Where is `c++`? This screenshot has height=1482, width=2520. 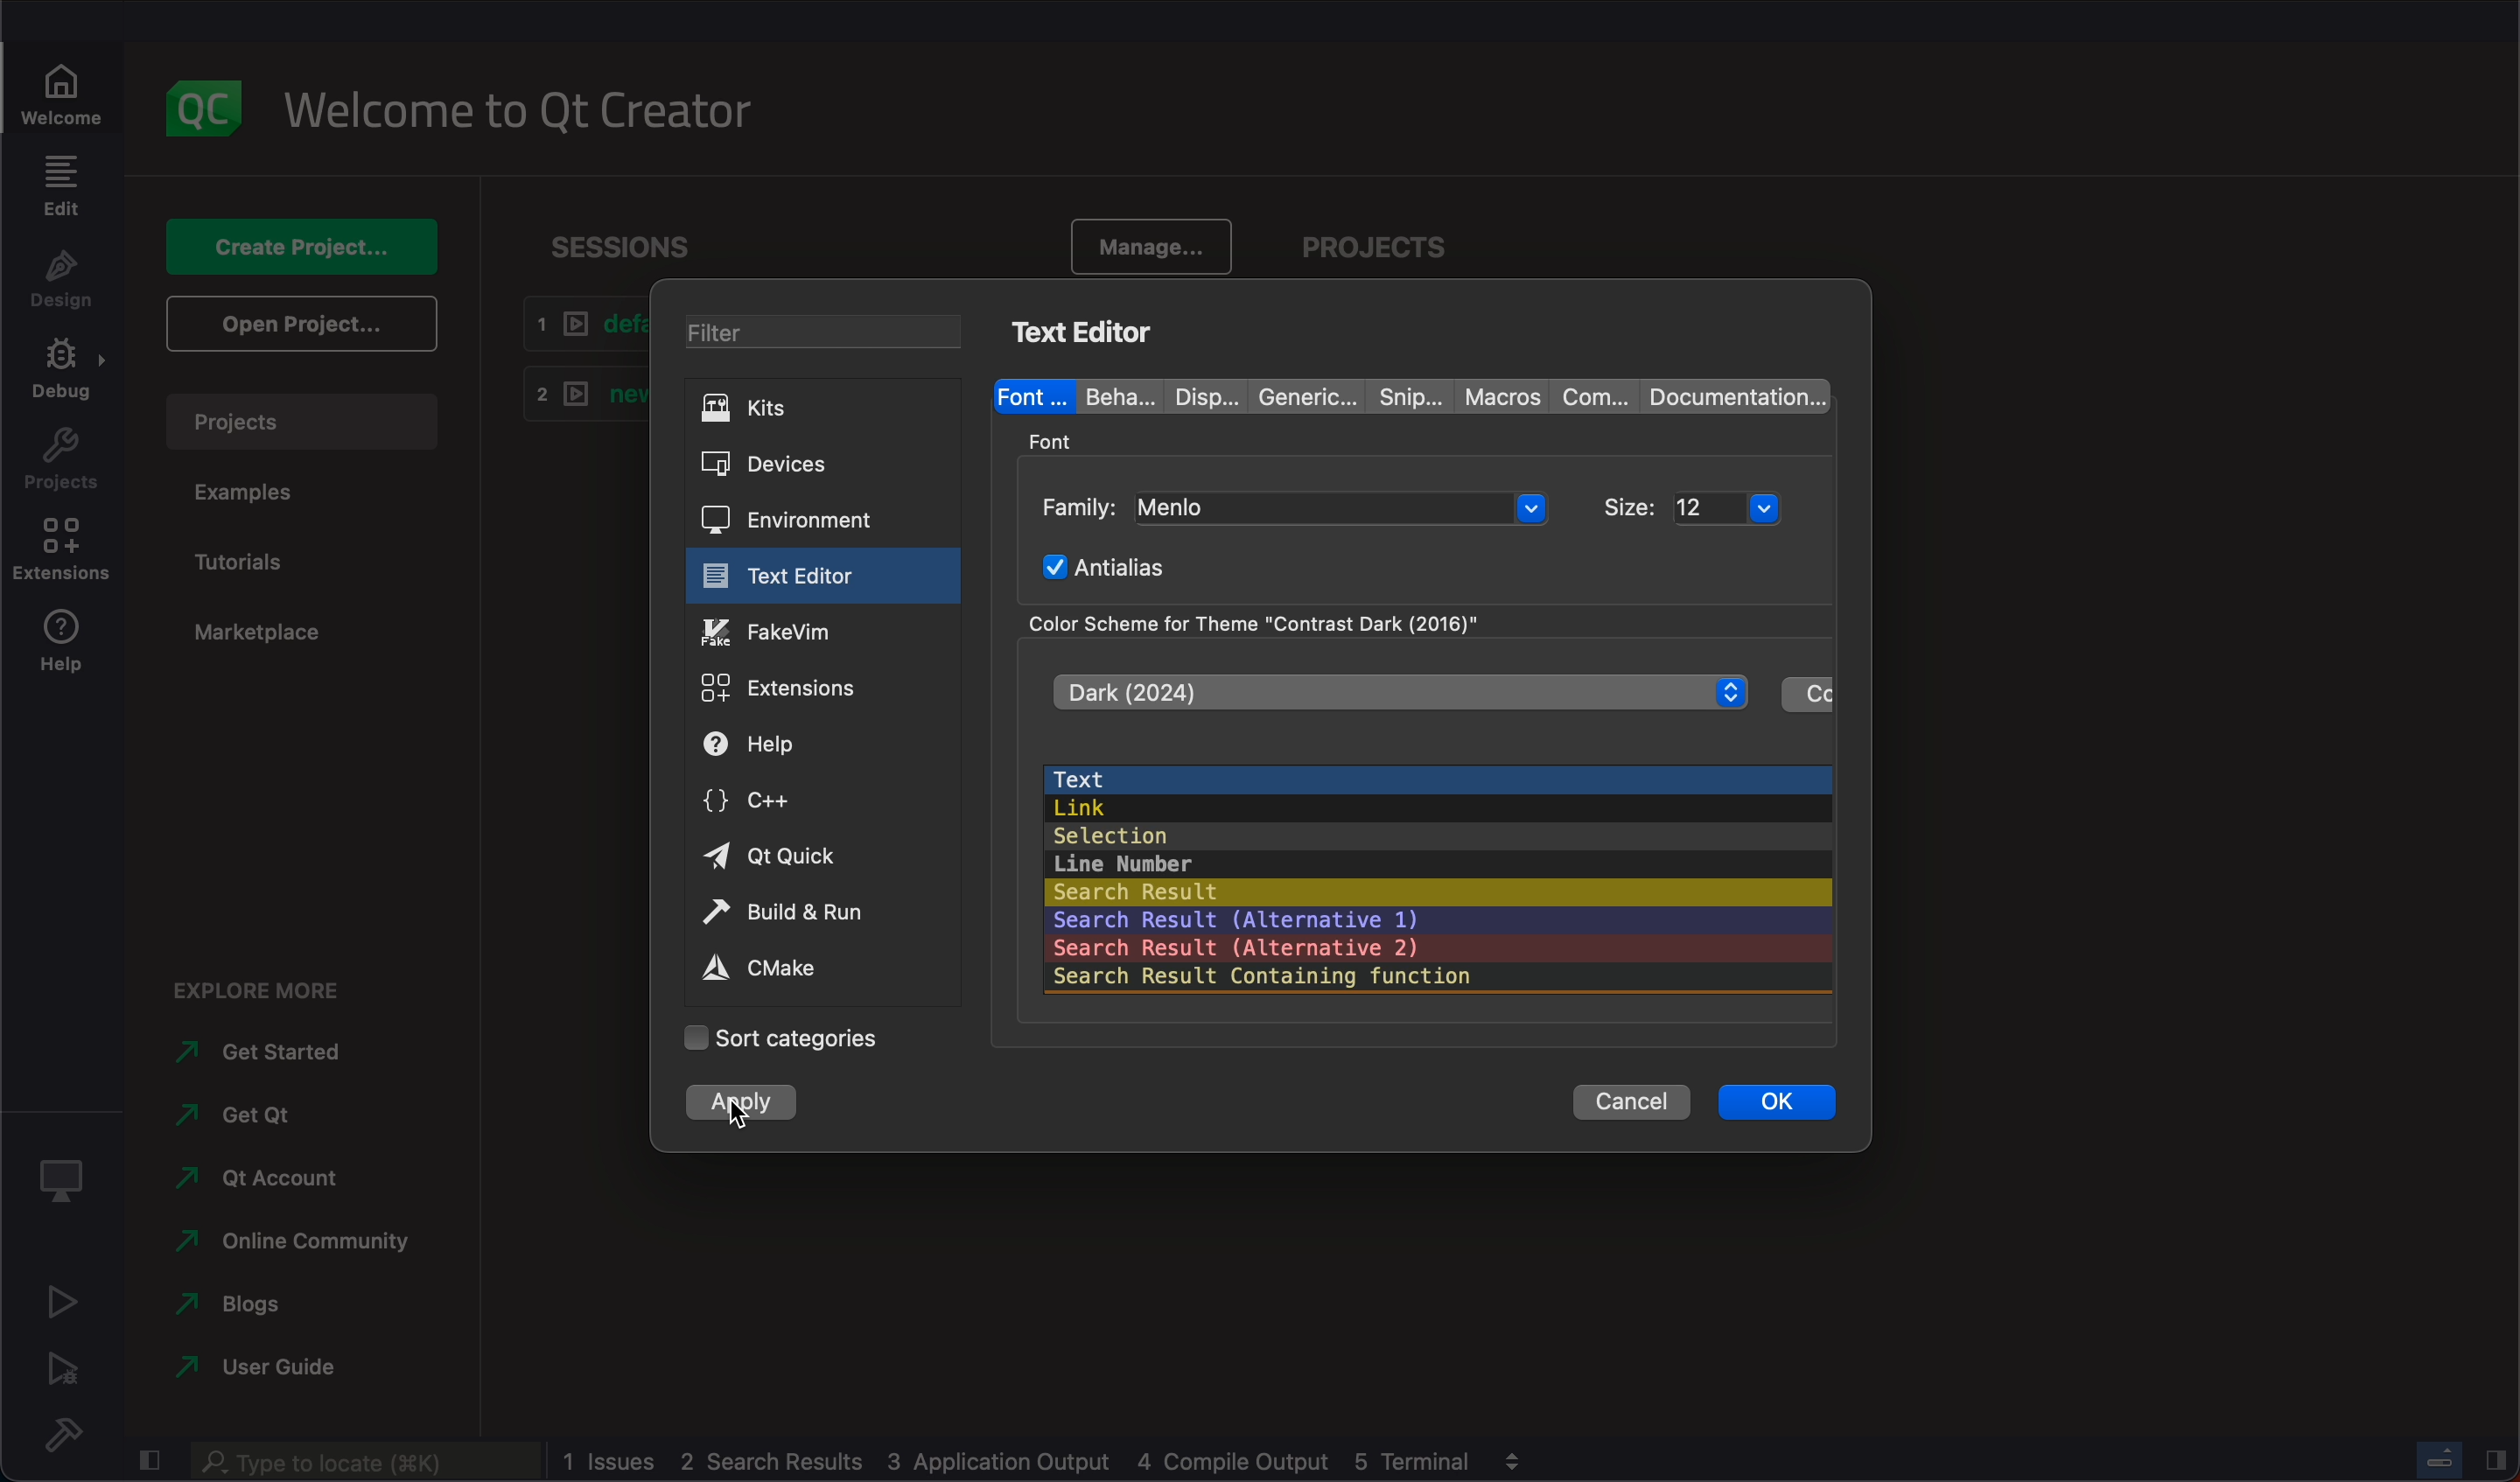
c++ is located at coordinates (821, 806).